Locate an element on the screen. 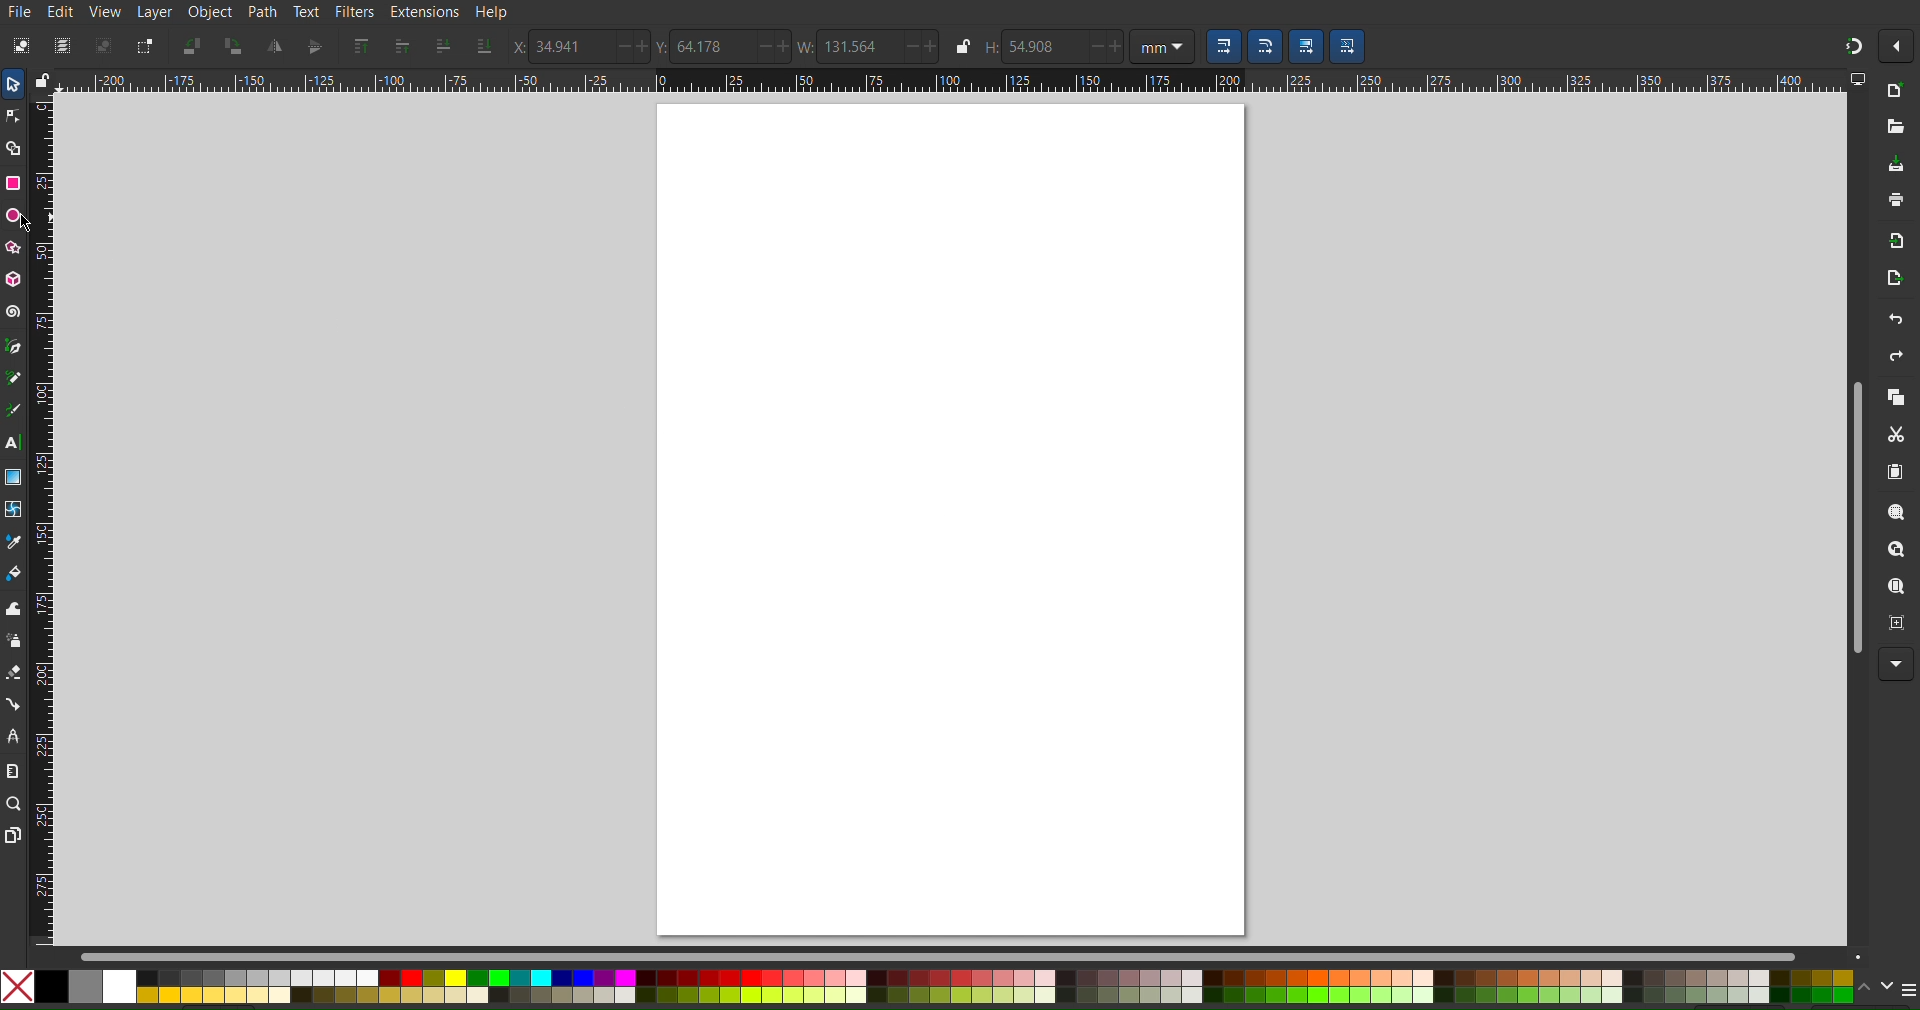 This screenshot has height=1010, width=1920. Selection Setting is located at coordinates (1220, 46).